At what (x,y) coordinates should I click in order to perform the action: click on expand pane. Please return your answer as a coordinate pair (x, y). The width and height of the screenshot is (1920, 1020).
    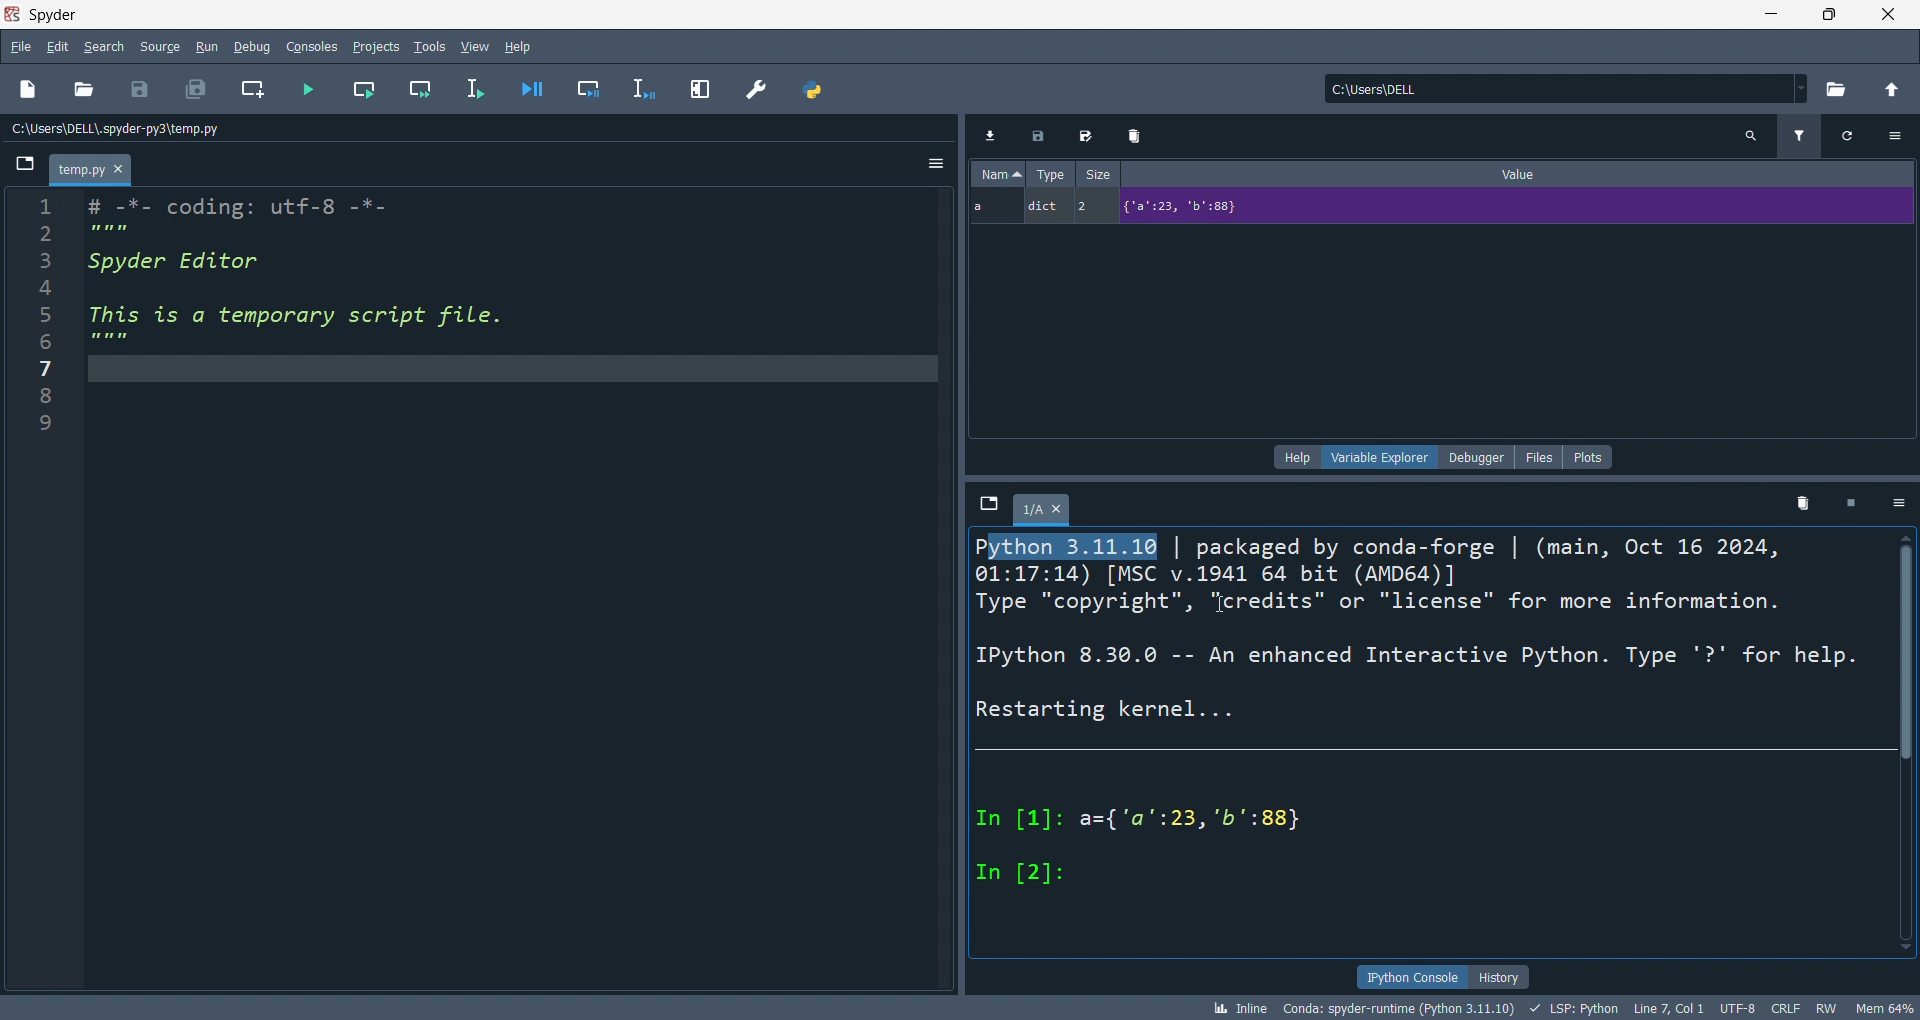
    Looking at the image, I should click on (702, 90).